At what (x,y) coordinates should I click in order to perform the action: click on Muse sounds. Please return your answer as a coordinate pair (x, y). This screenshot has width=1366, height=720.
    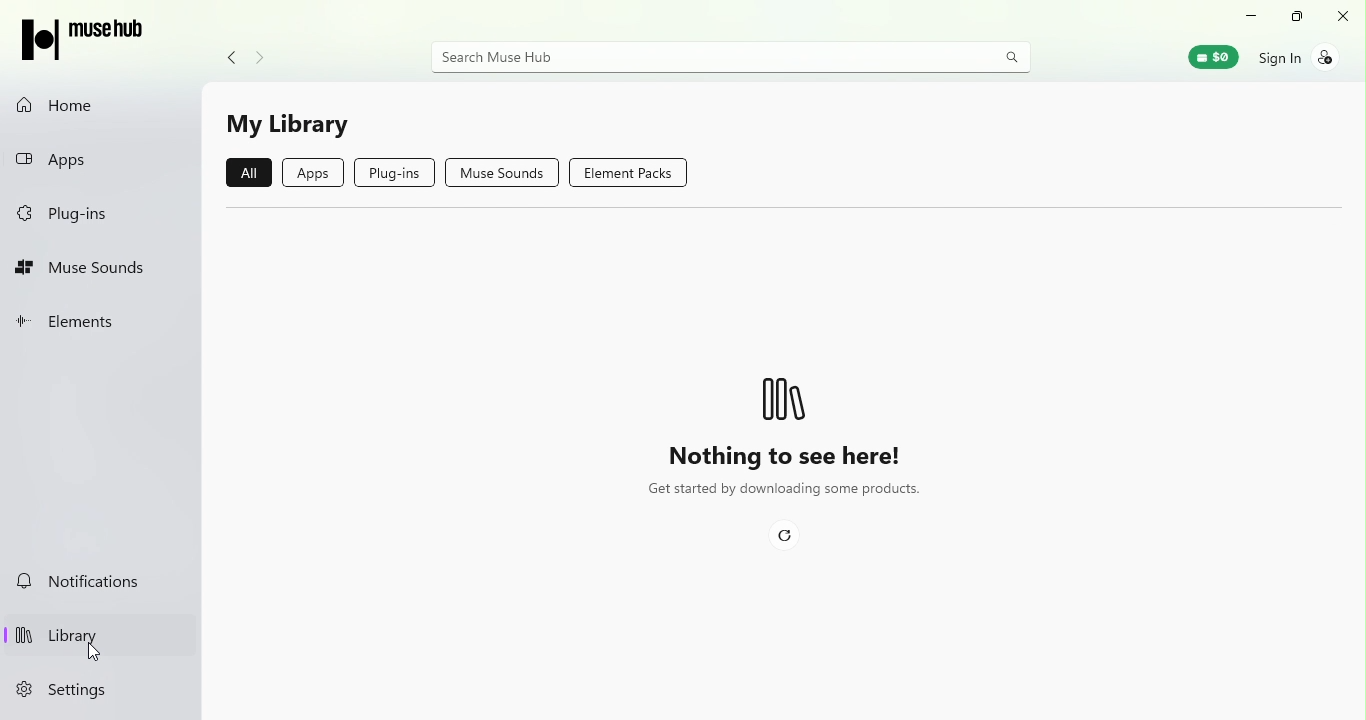
    Looking at the image, I should click on (502, 174).